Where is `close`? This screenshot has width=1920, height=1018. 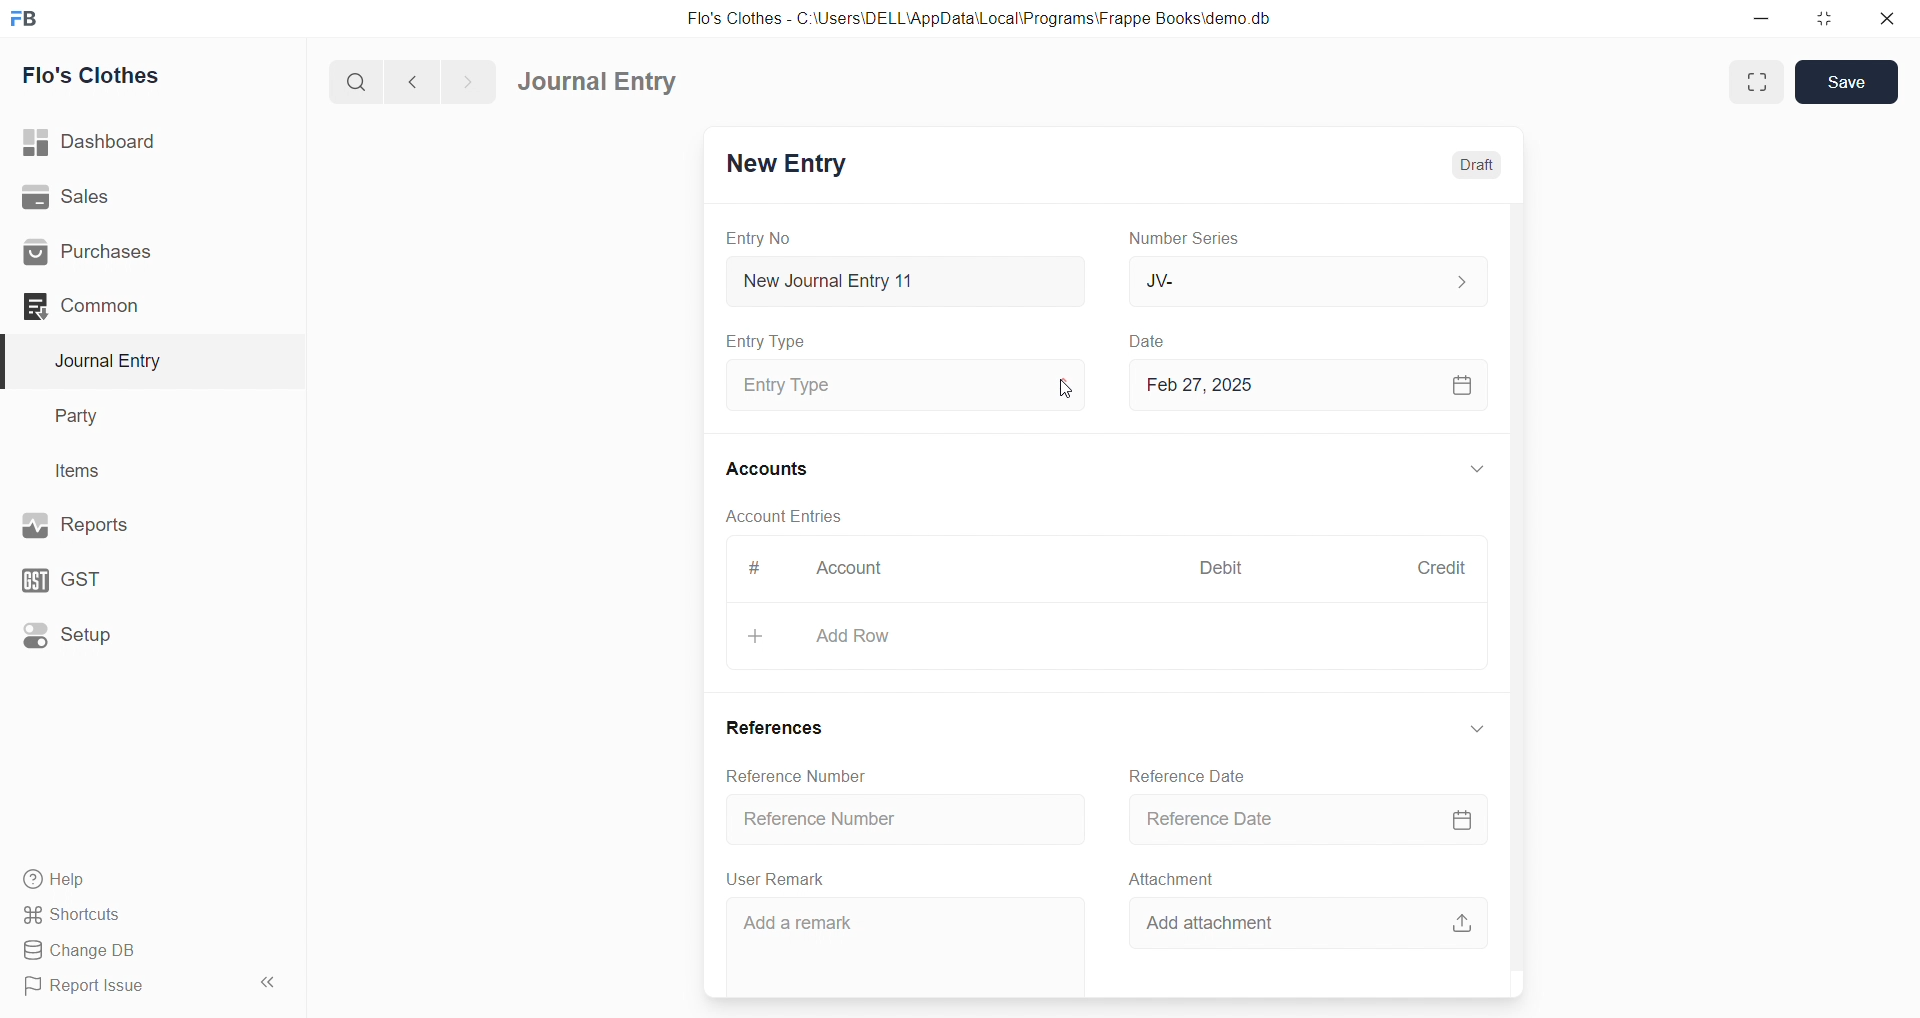 close is located at coordinates (1889, 18).